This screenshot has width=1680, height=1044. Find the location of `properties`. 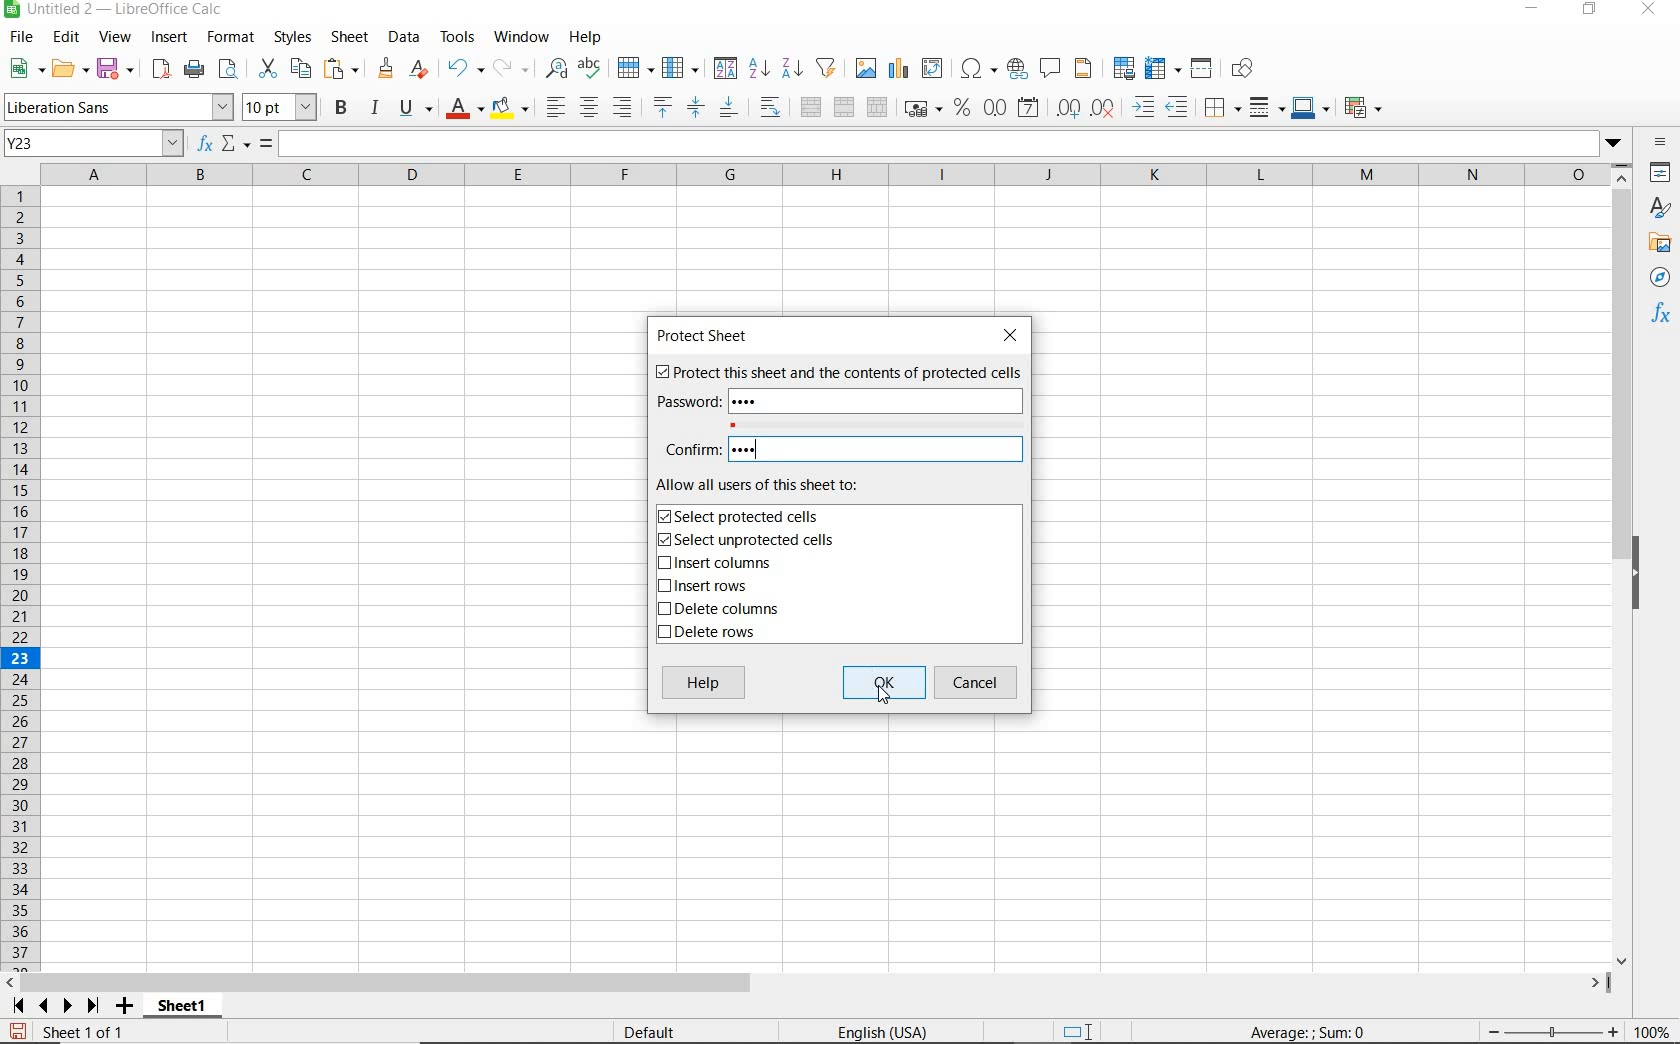

properties is located at coordinates (1658, 174).